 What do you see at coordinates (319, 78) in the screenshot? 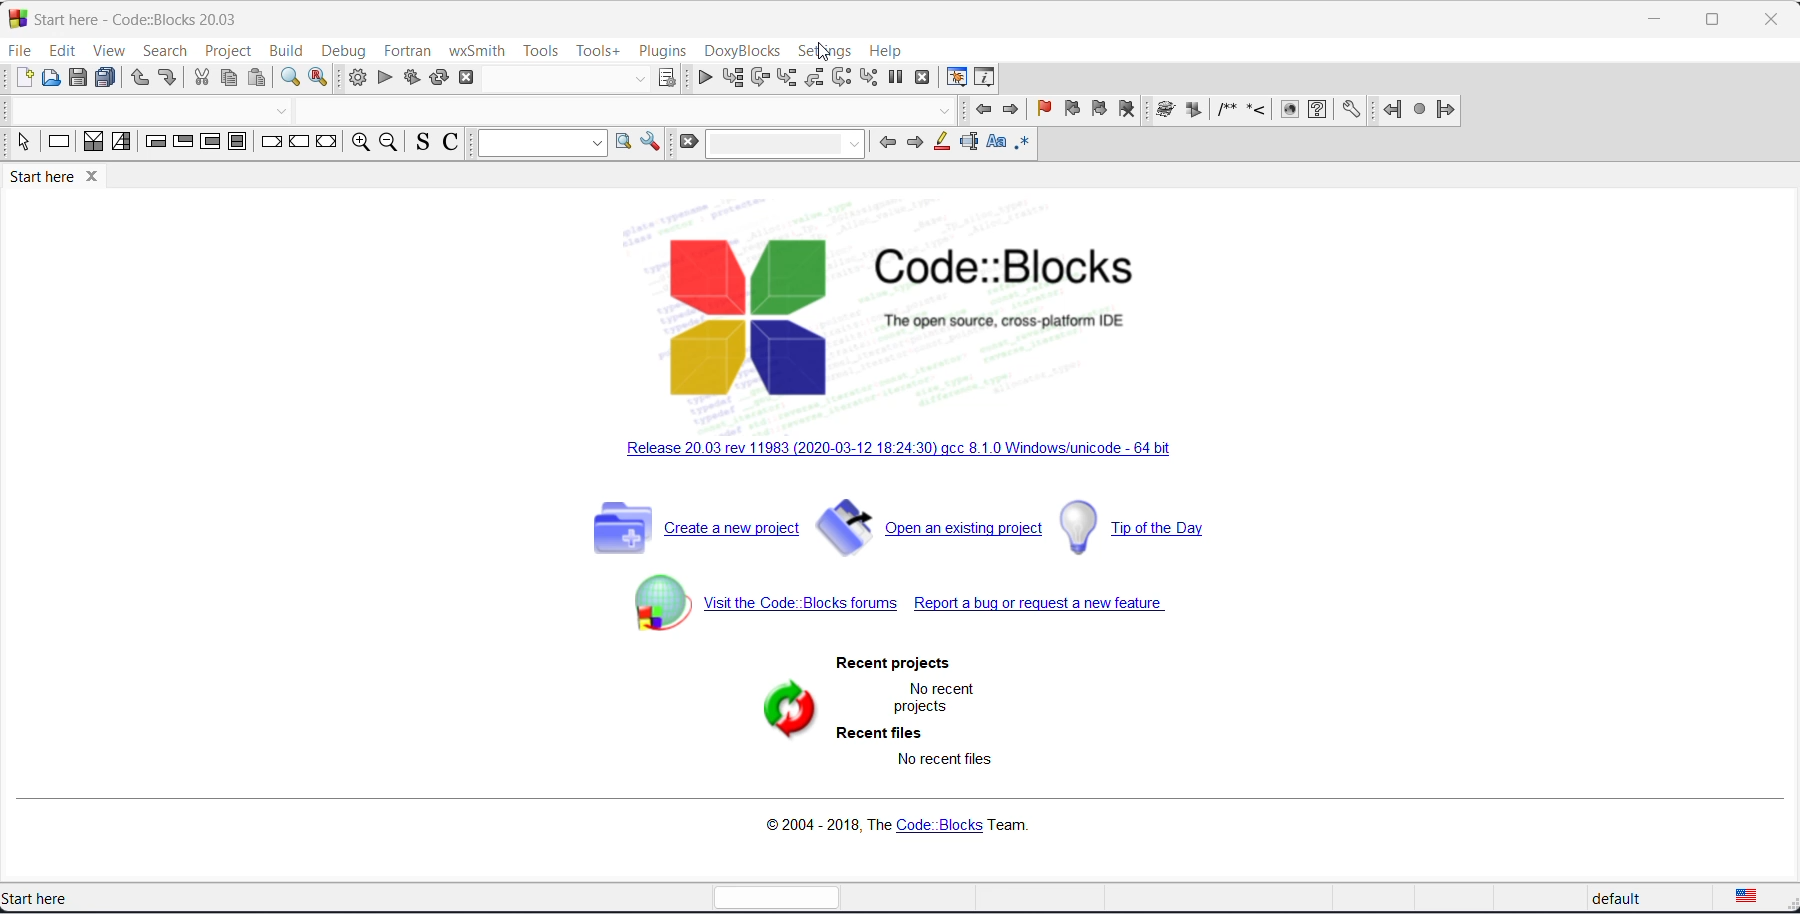
I see `replace` at bounding box center [319, 78].